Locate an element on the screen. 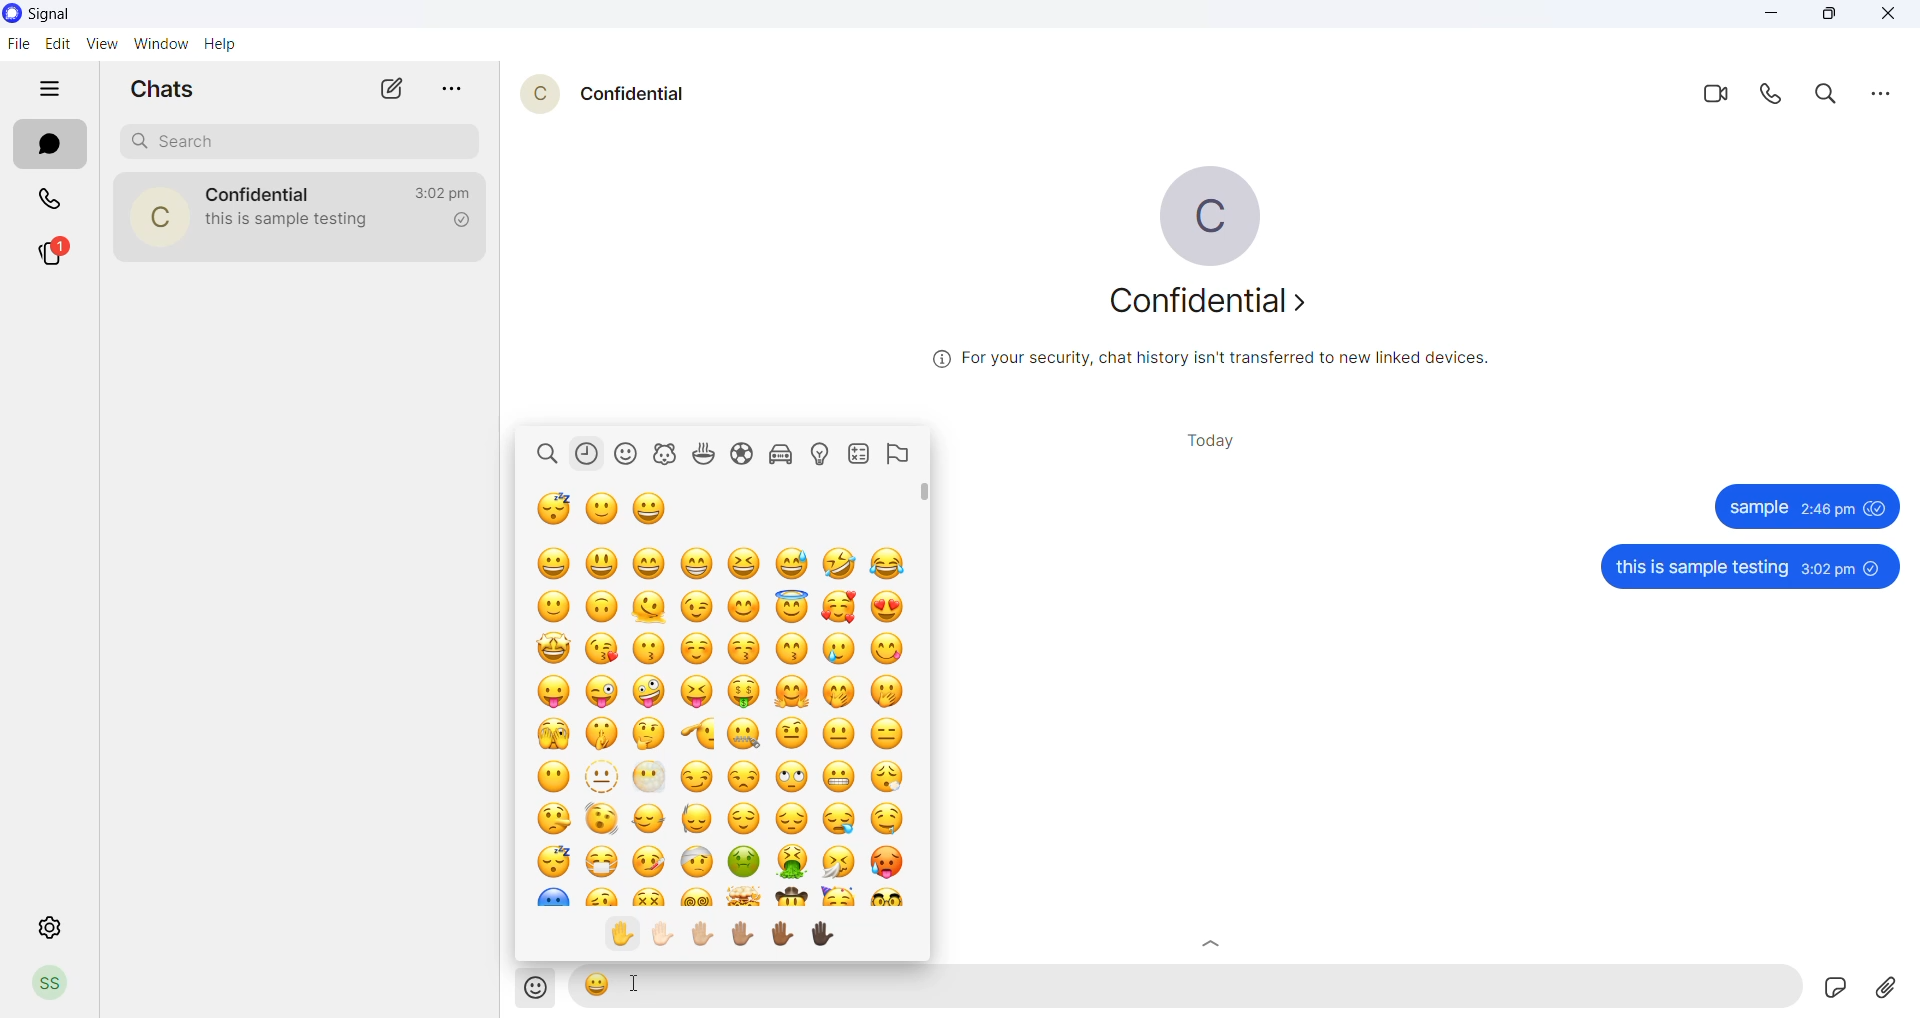 This screenshot has width=1920, height=1018. today title is located at coordinates (1215, 440).